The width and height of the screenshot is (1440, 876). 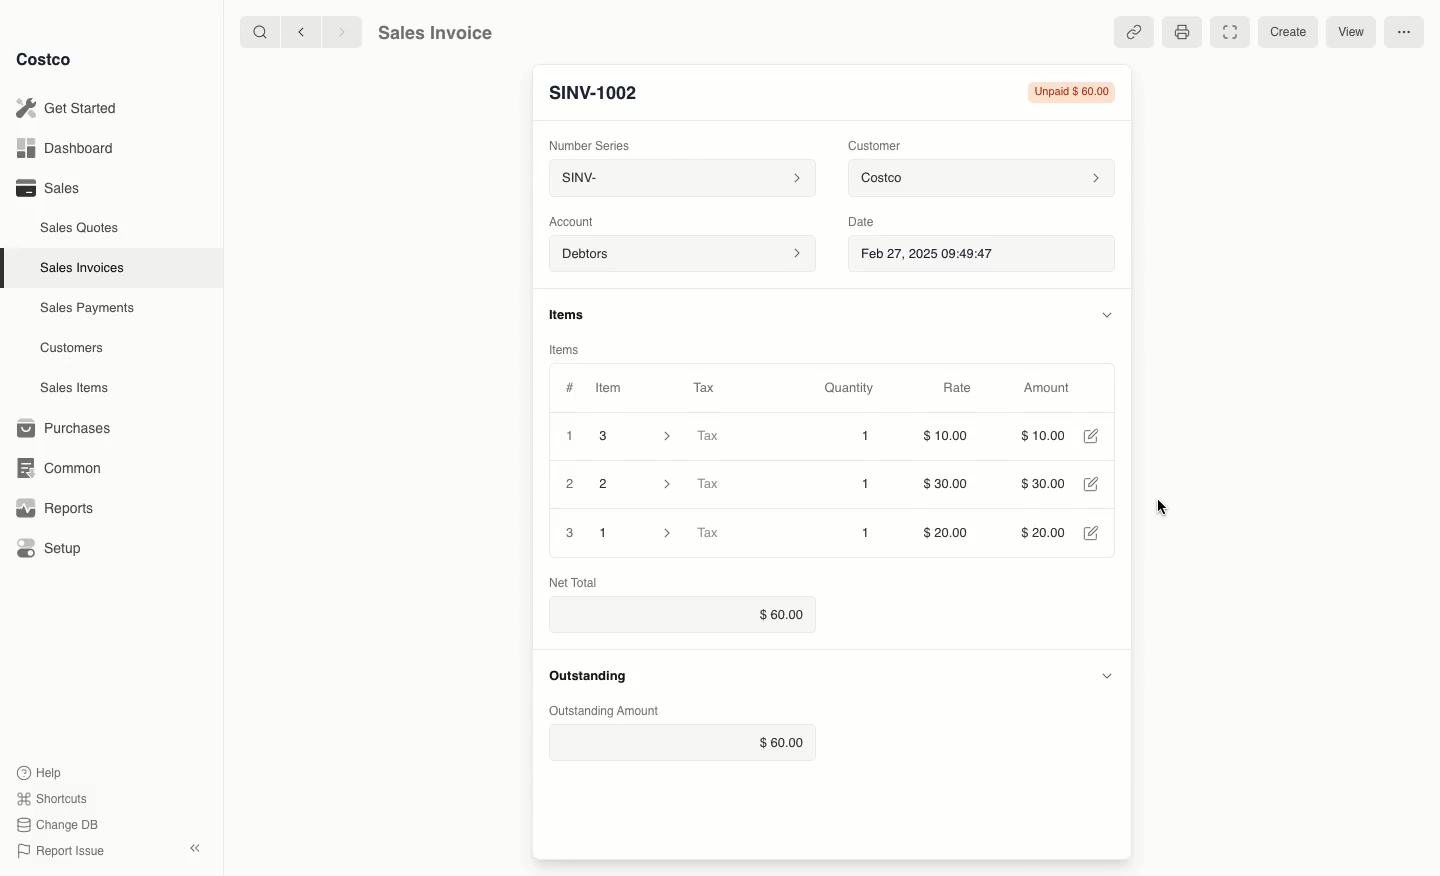 I want to click on Hashtag, so click(x=569, y=388).